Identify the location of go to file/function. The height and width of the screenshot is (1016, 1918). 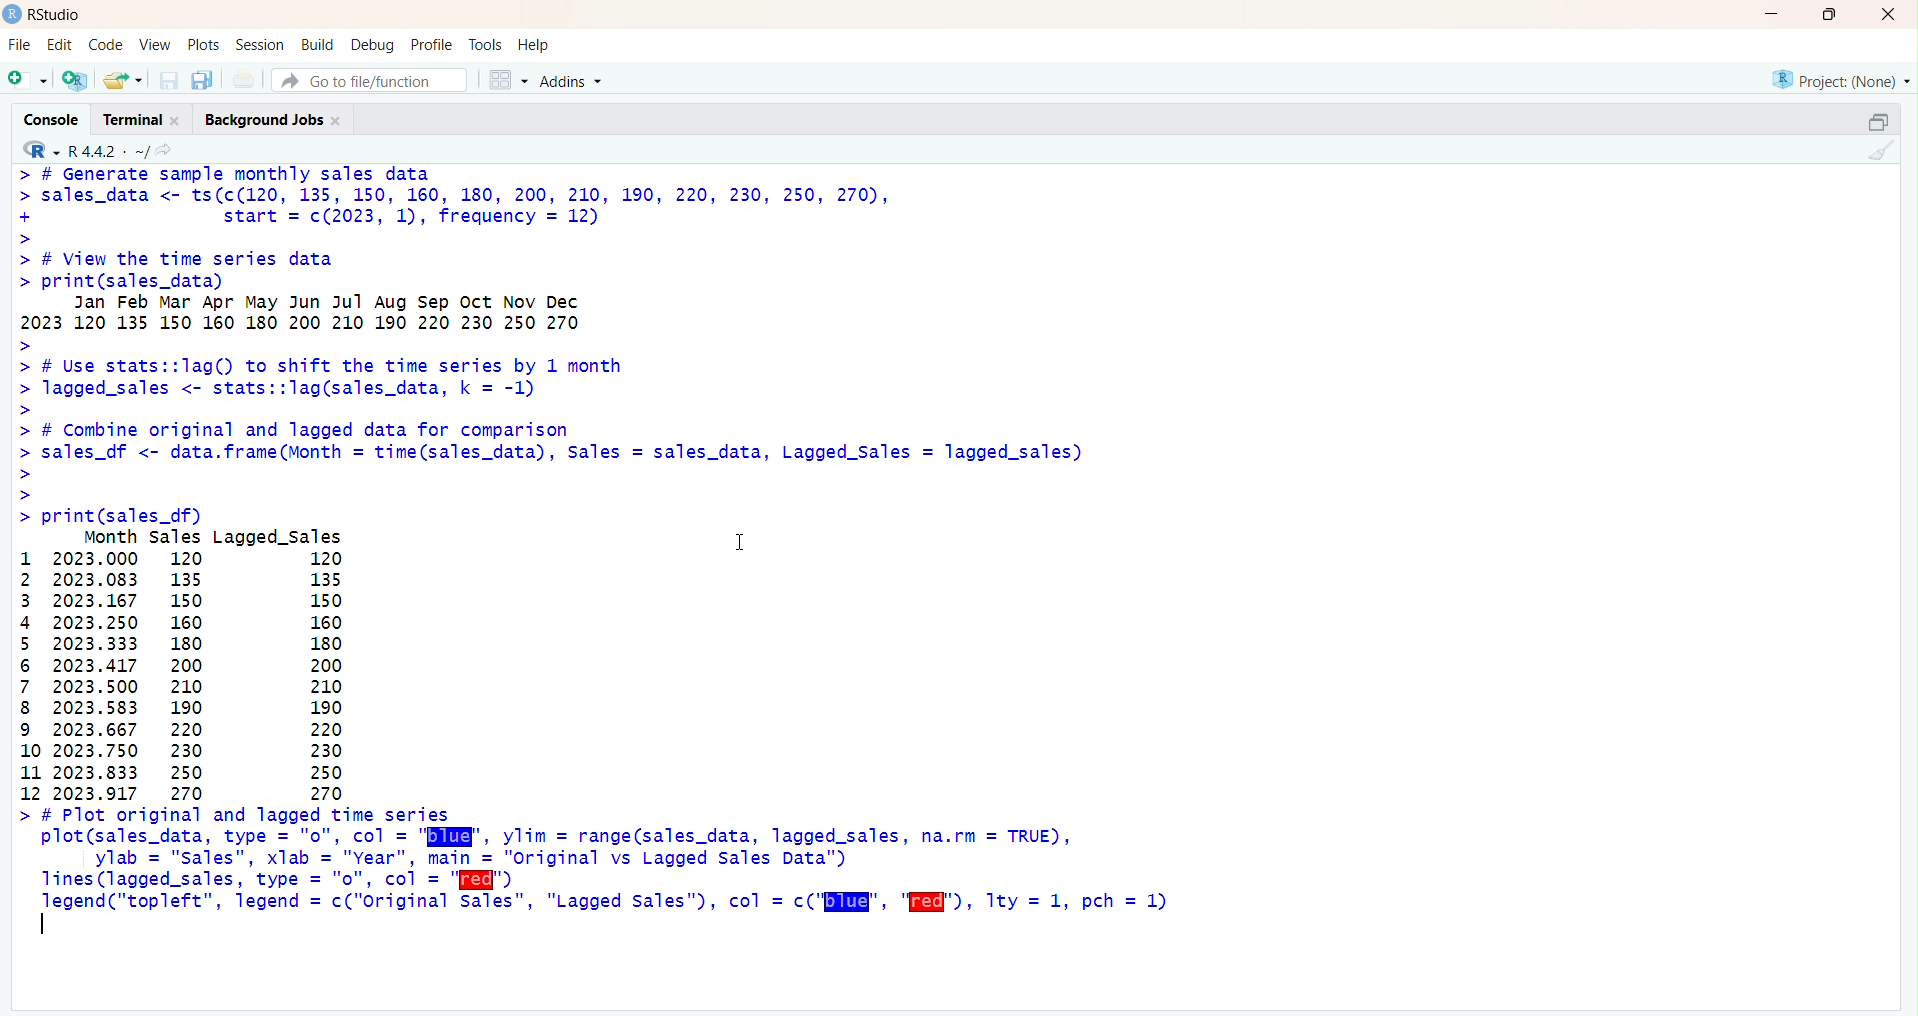
(361, 81).